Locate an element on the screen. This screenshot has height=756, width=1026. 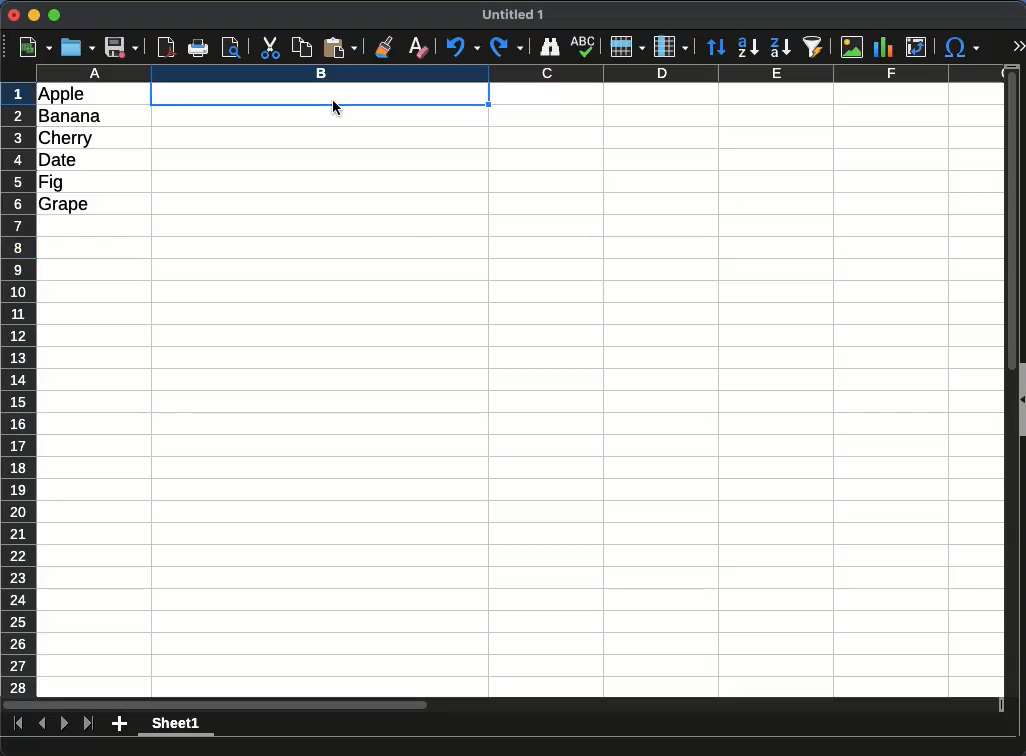
open is located at coordinates (78, 48).